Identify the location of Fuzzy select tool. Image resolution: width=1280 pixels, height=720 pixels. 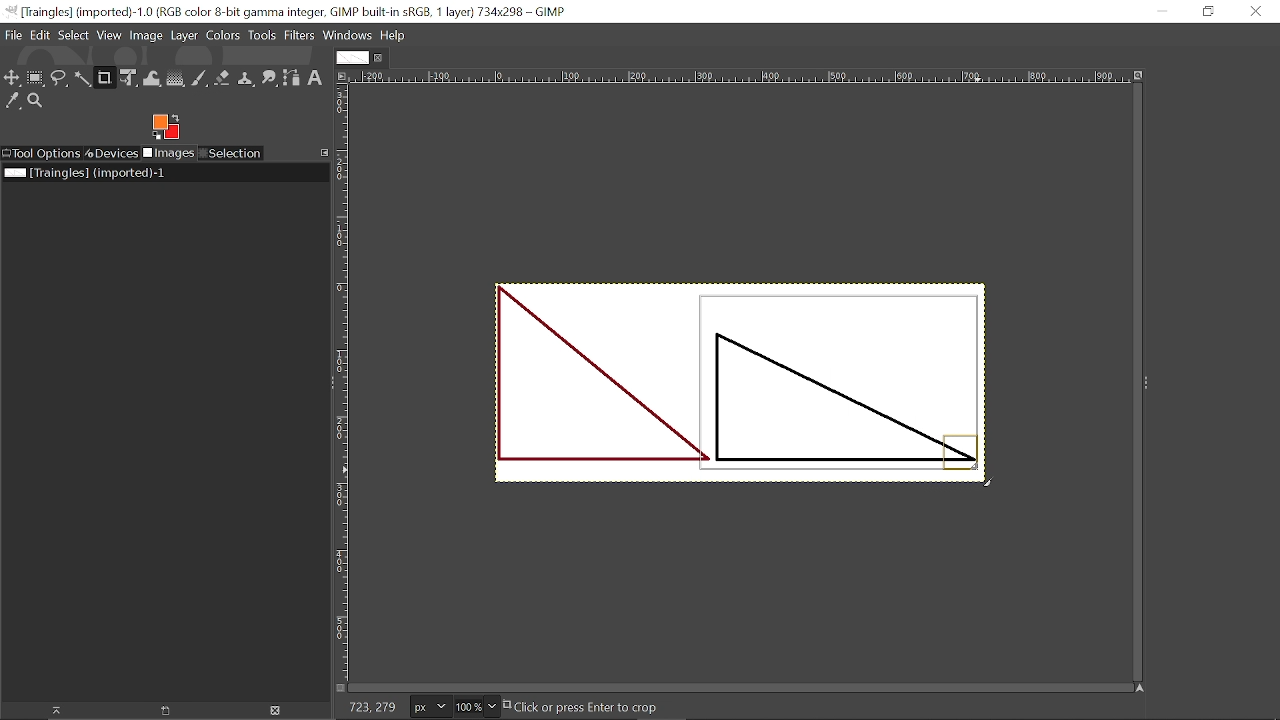
(83, 80).